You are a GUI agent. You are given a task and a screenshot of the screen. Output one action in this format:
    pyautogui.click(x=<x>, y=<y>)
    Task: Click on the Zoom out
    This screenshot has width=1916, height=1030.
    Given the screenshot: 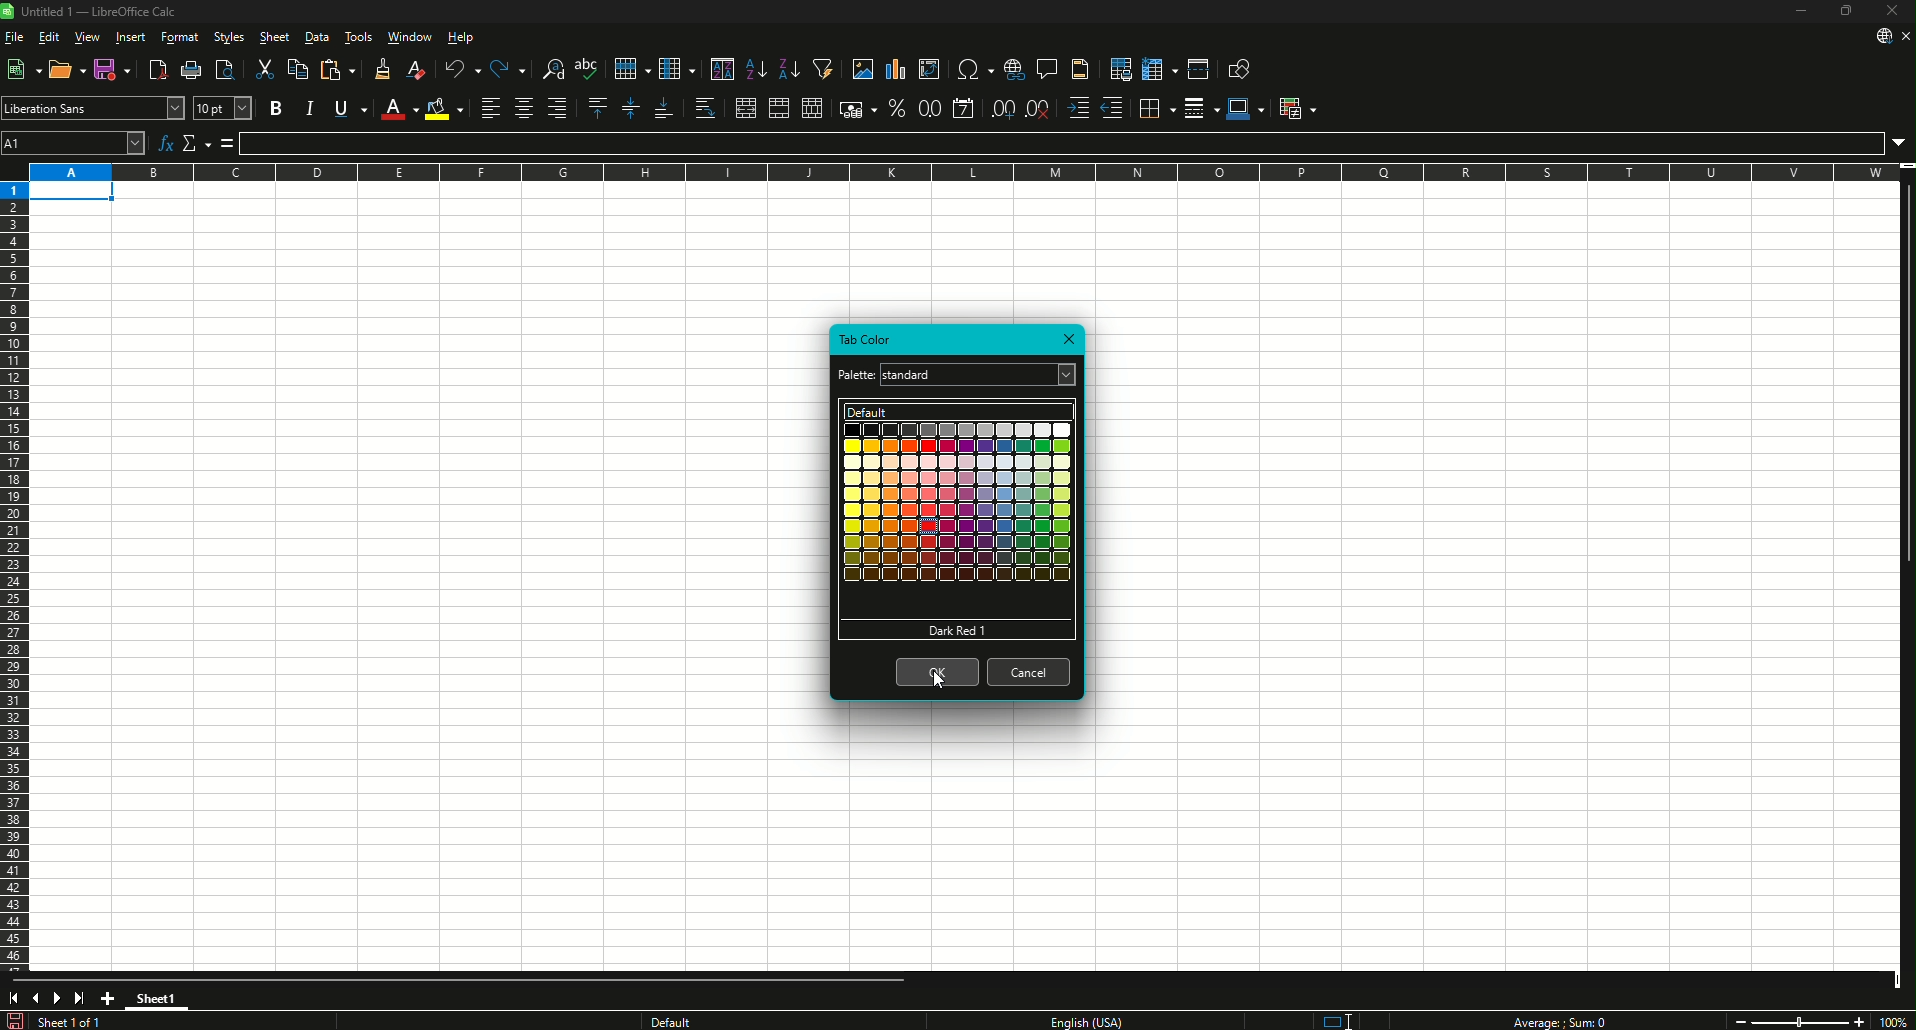 What is the action you would take?
    pyautogui.click(x=1740, y=1022)
    